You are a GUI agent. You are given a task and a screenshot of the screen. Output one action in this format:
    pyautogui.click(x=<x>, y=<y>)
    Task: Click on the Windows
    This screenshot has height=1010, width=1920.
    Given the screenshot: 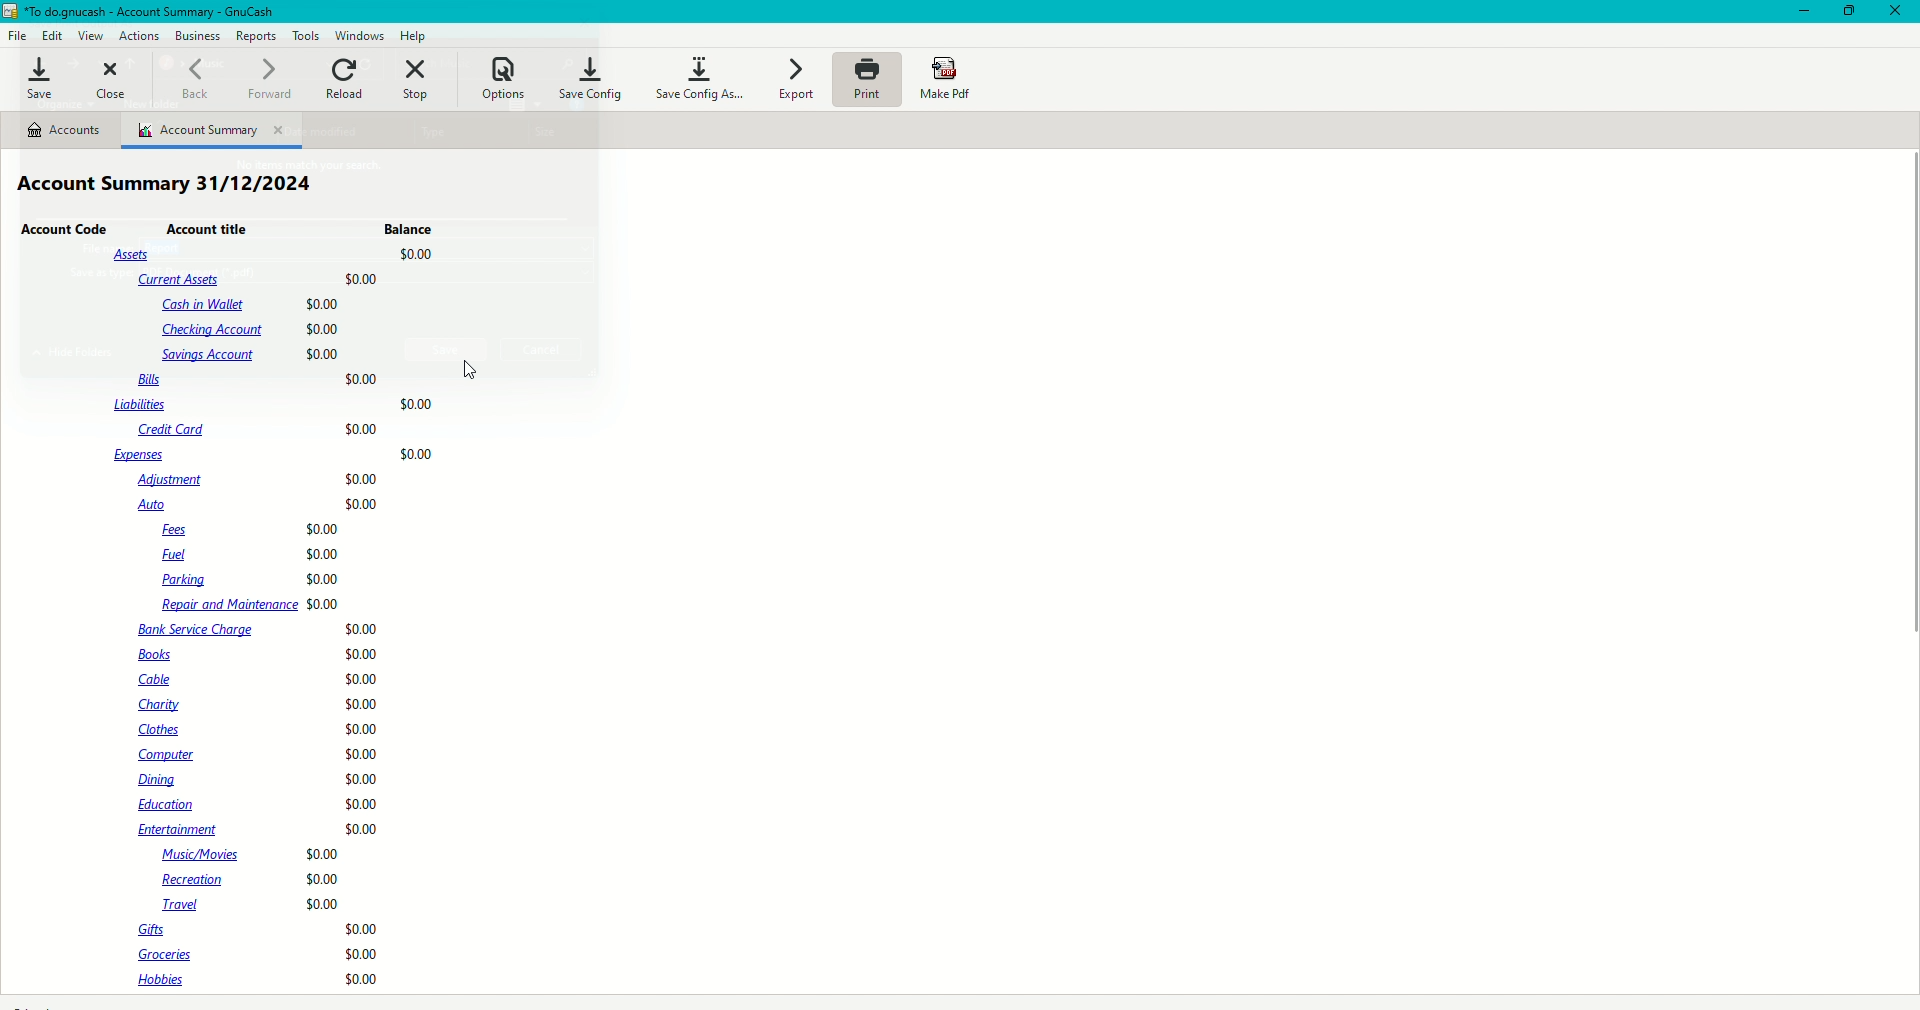 What is the action you would take?
    pyautogui.click(x=361, y=35)
    